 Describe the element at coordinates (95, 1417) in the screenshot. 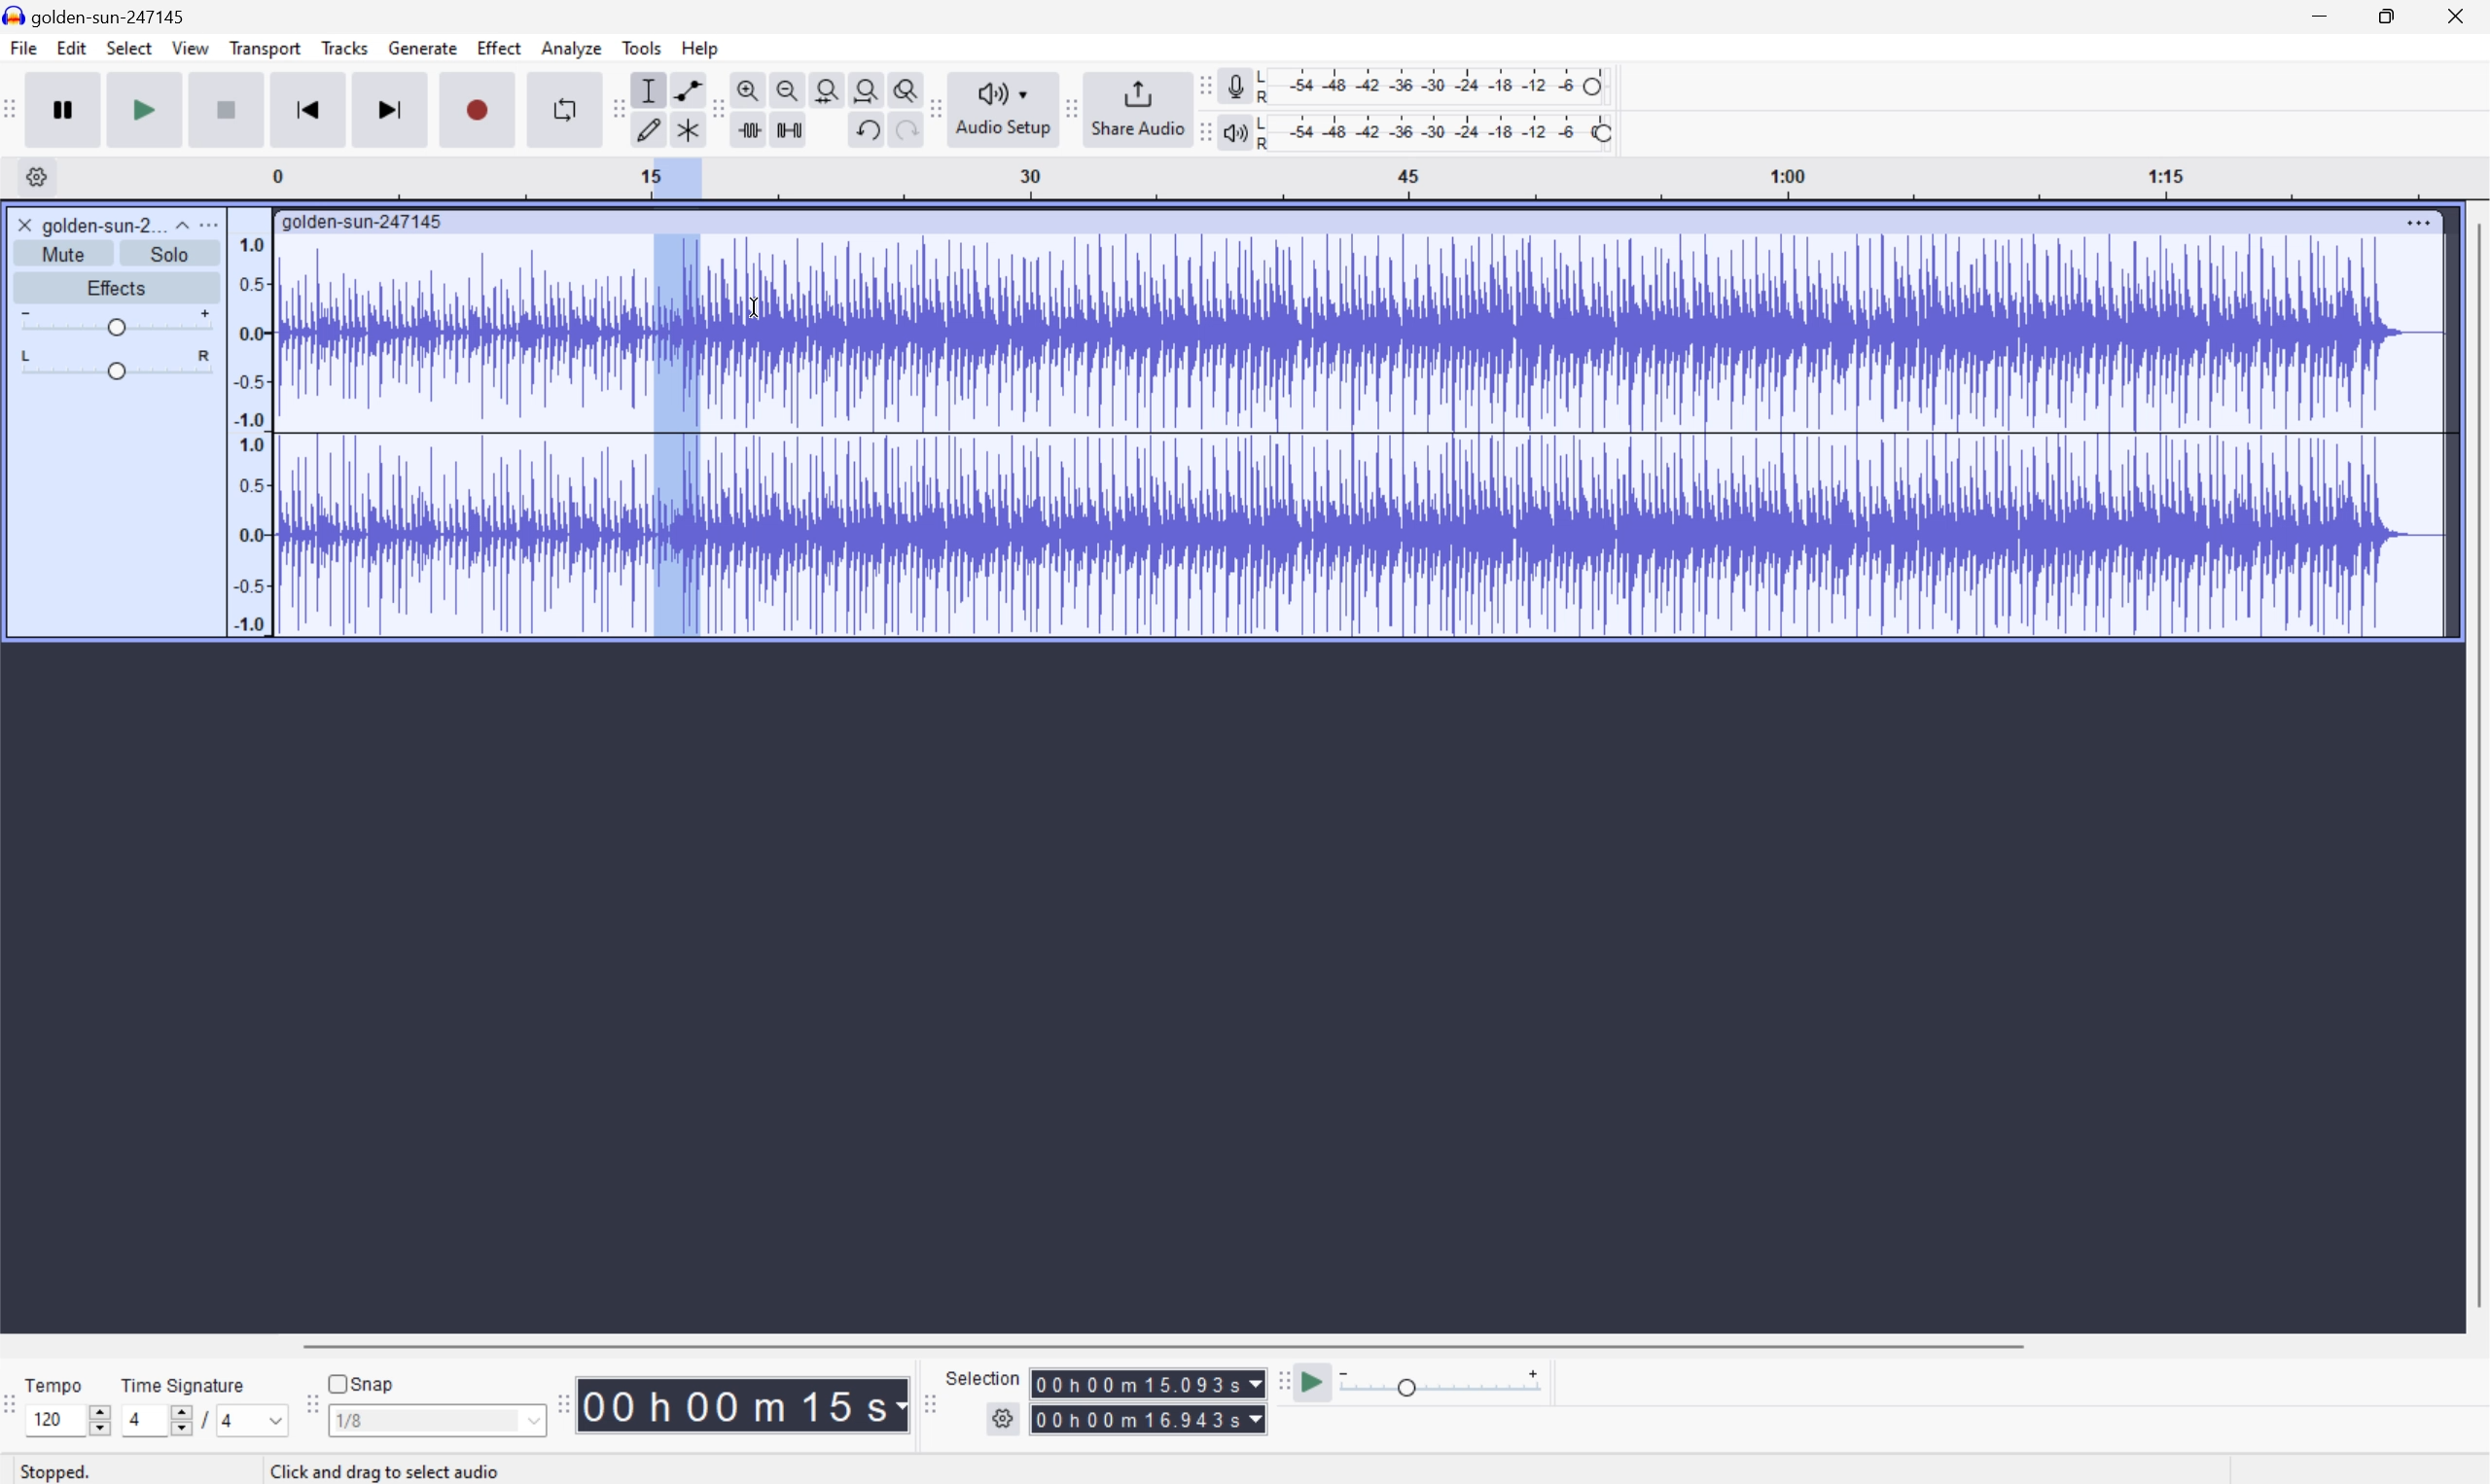

I see `Slider` at that location.